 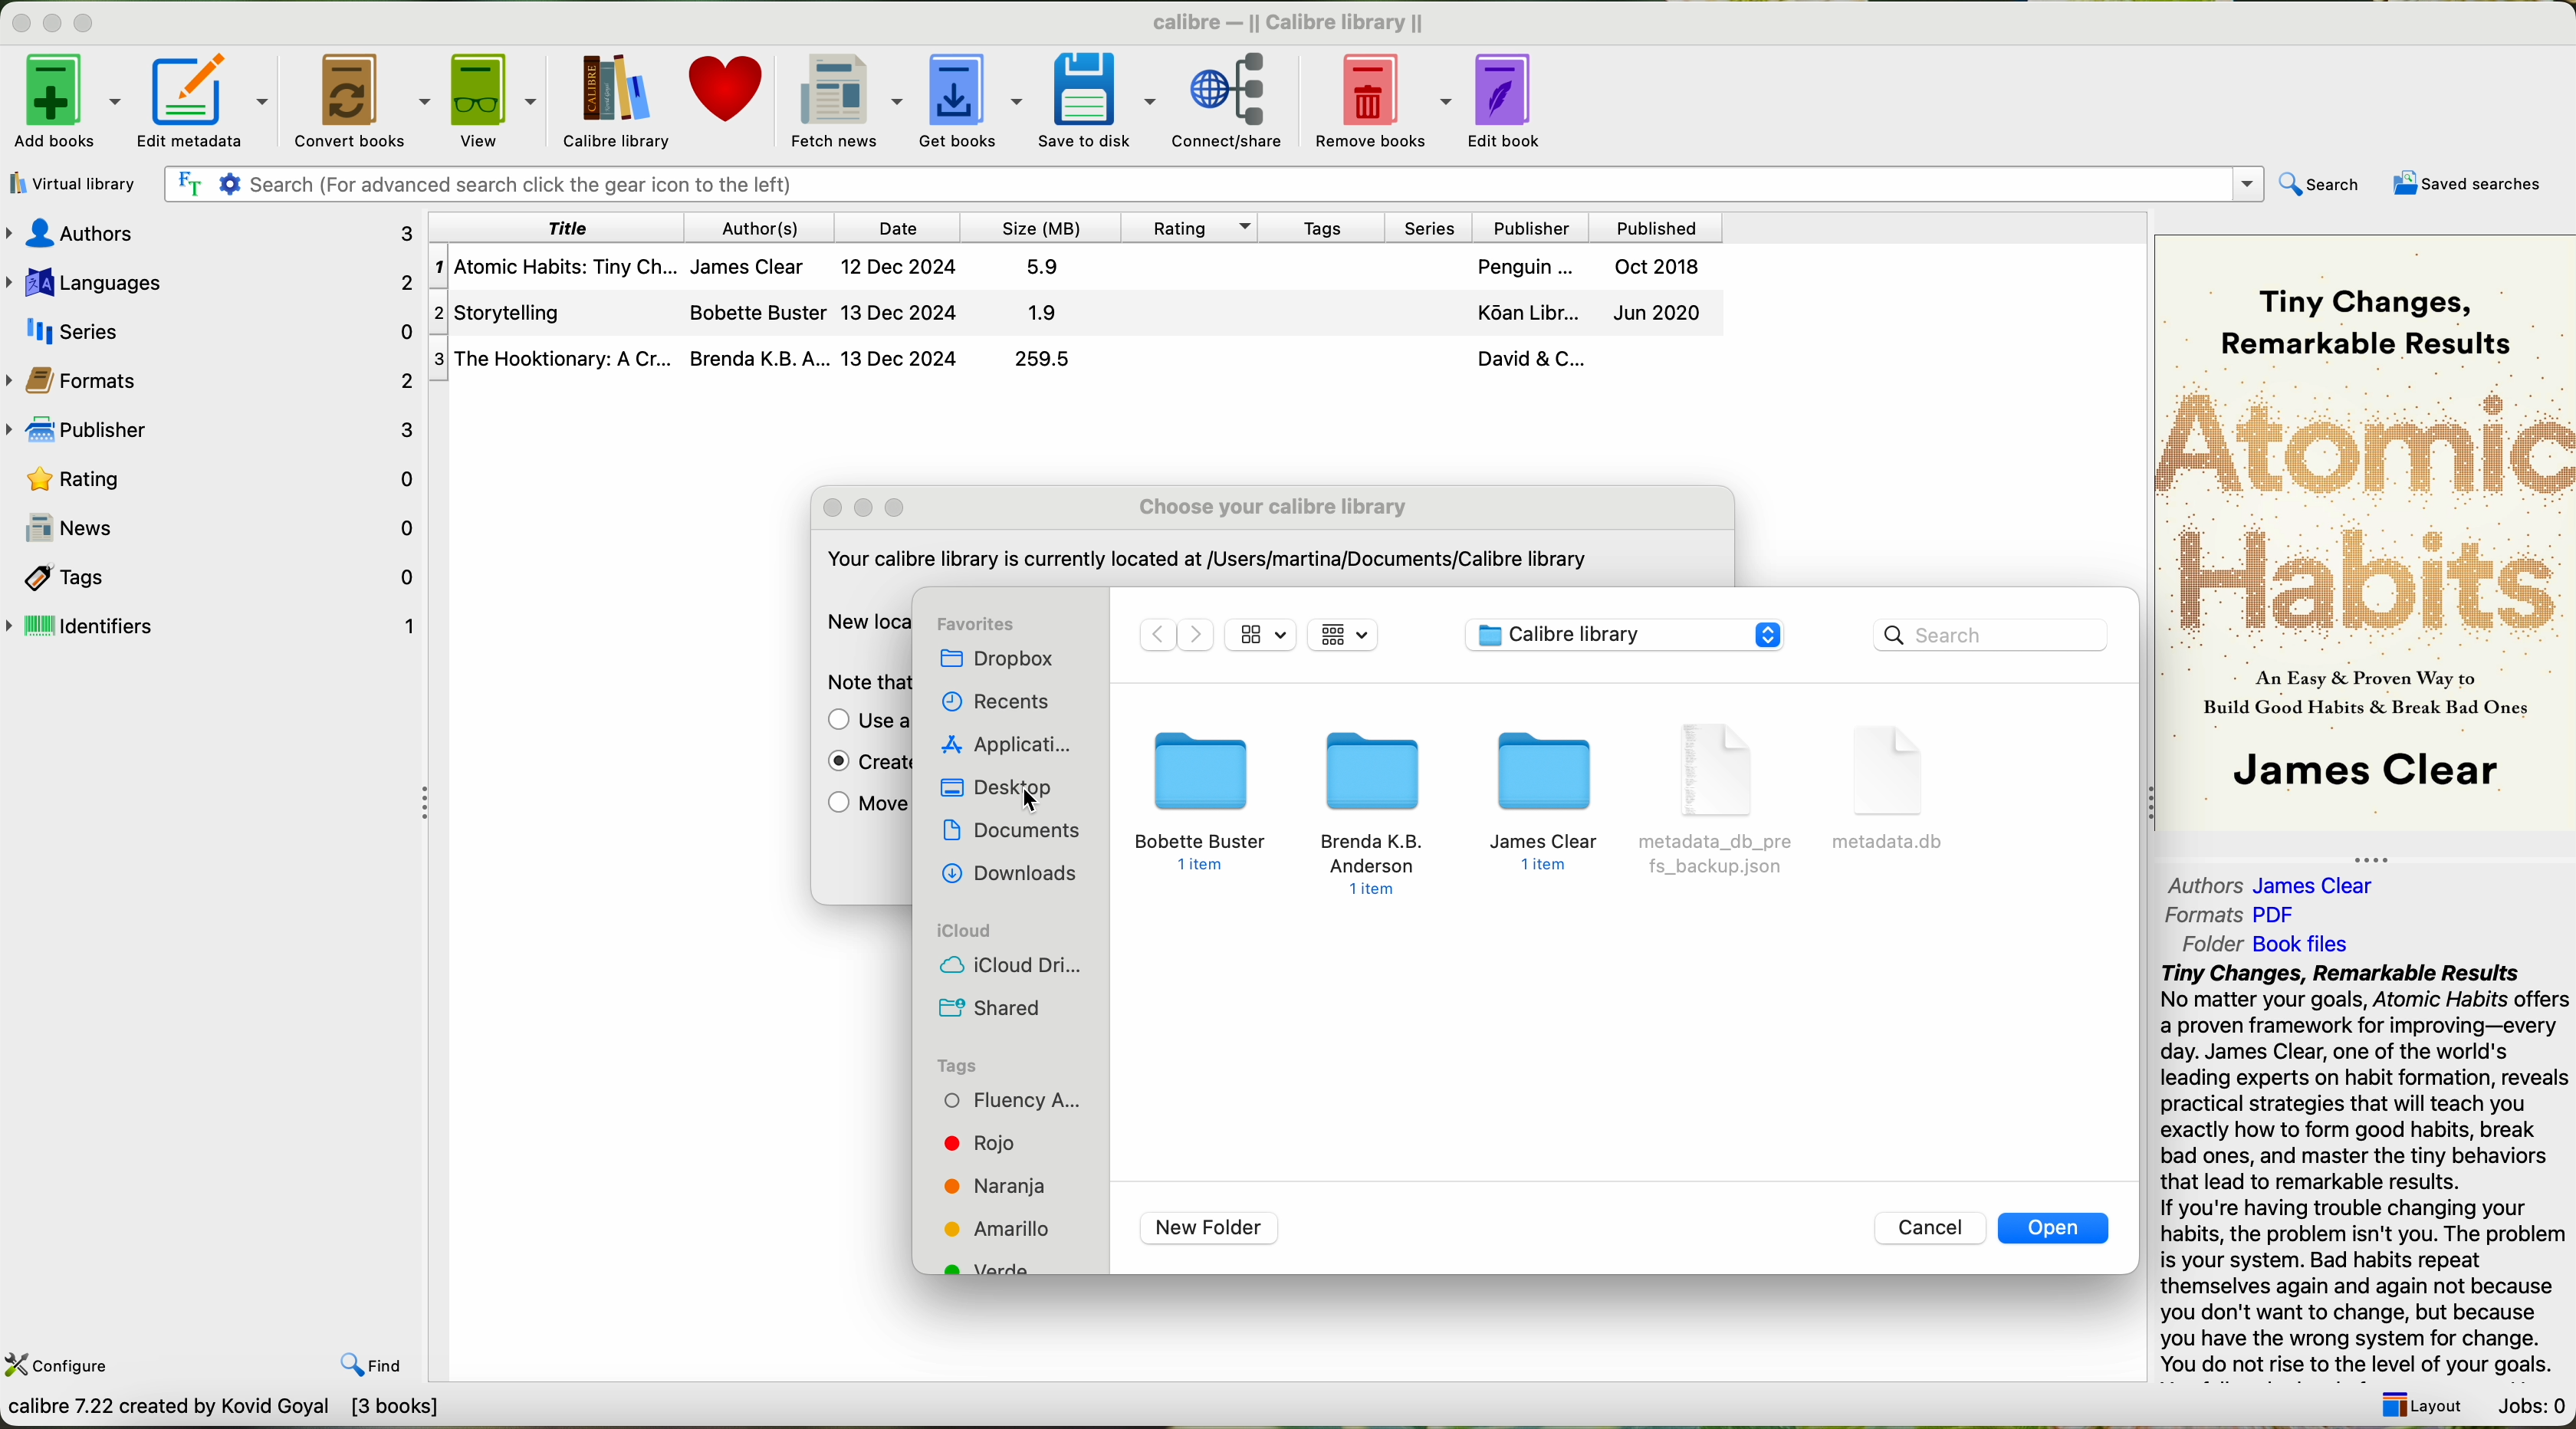 I want to click on publisher, so click(x=217, y=431).